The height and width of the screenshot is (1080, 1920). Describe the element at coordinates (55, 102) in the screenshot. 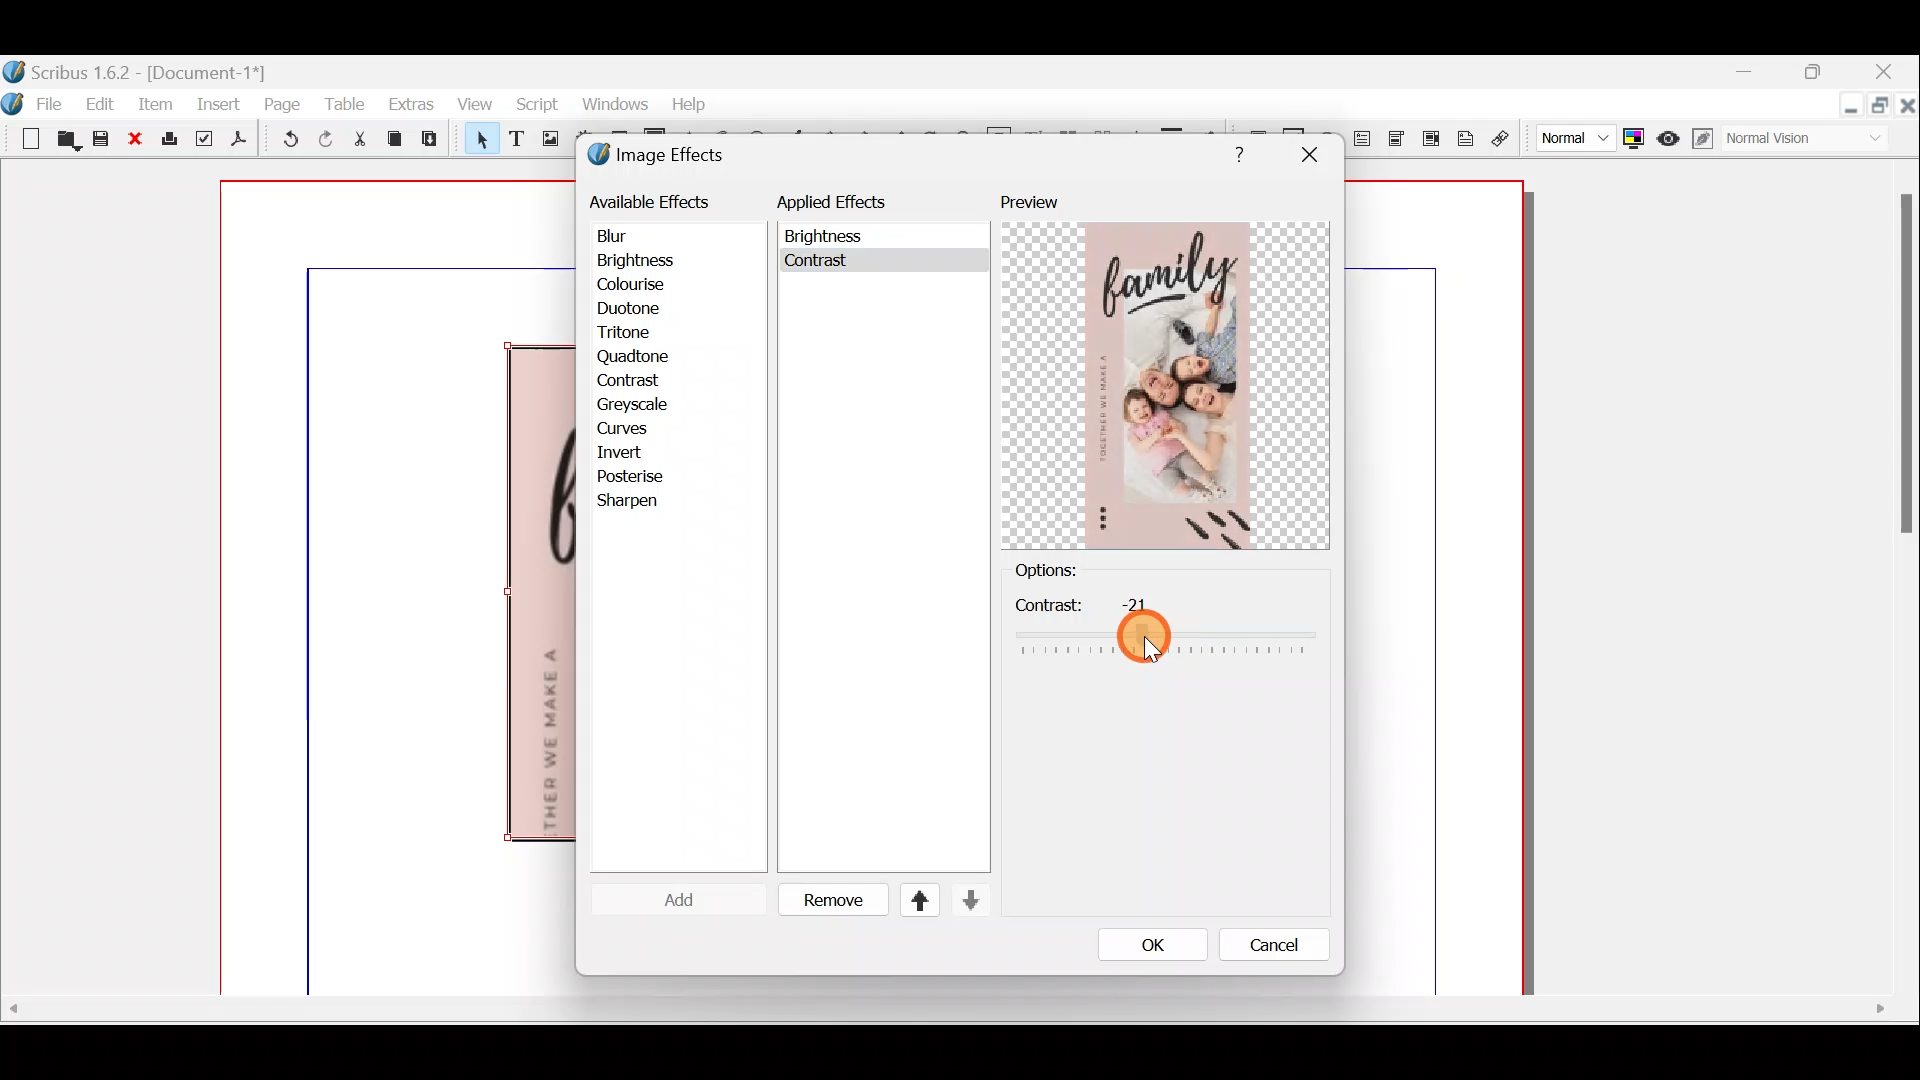

I see `File` at that location.